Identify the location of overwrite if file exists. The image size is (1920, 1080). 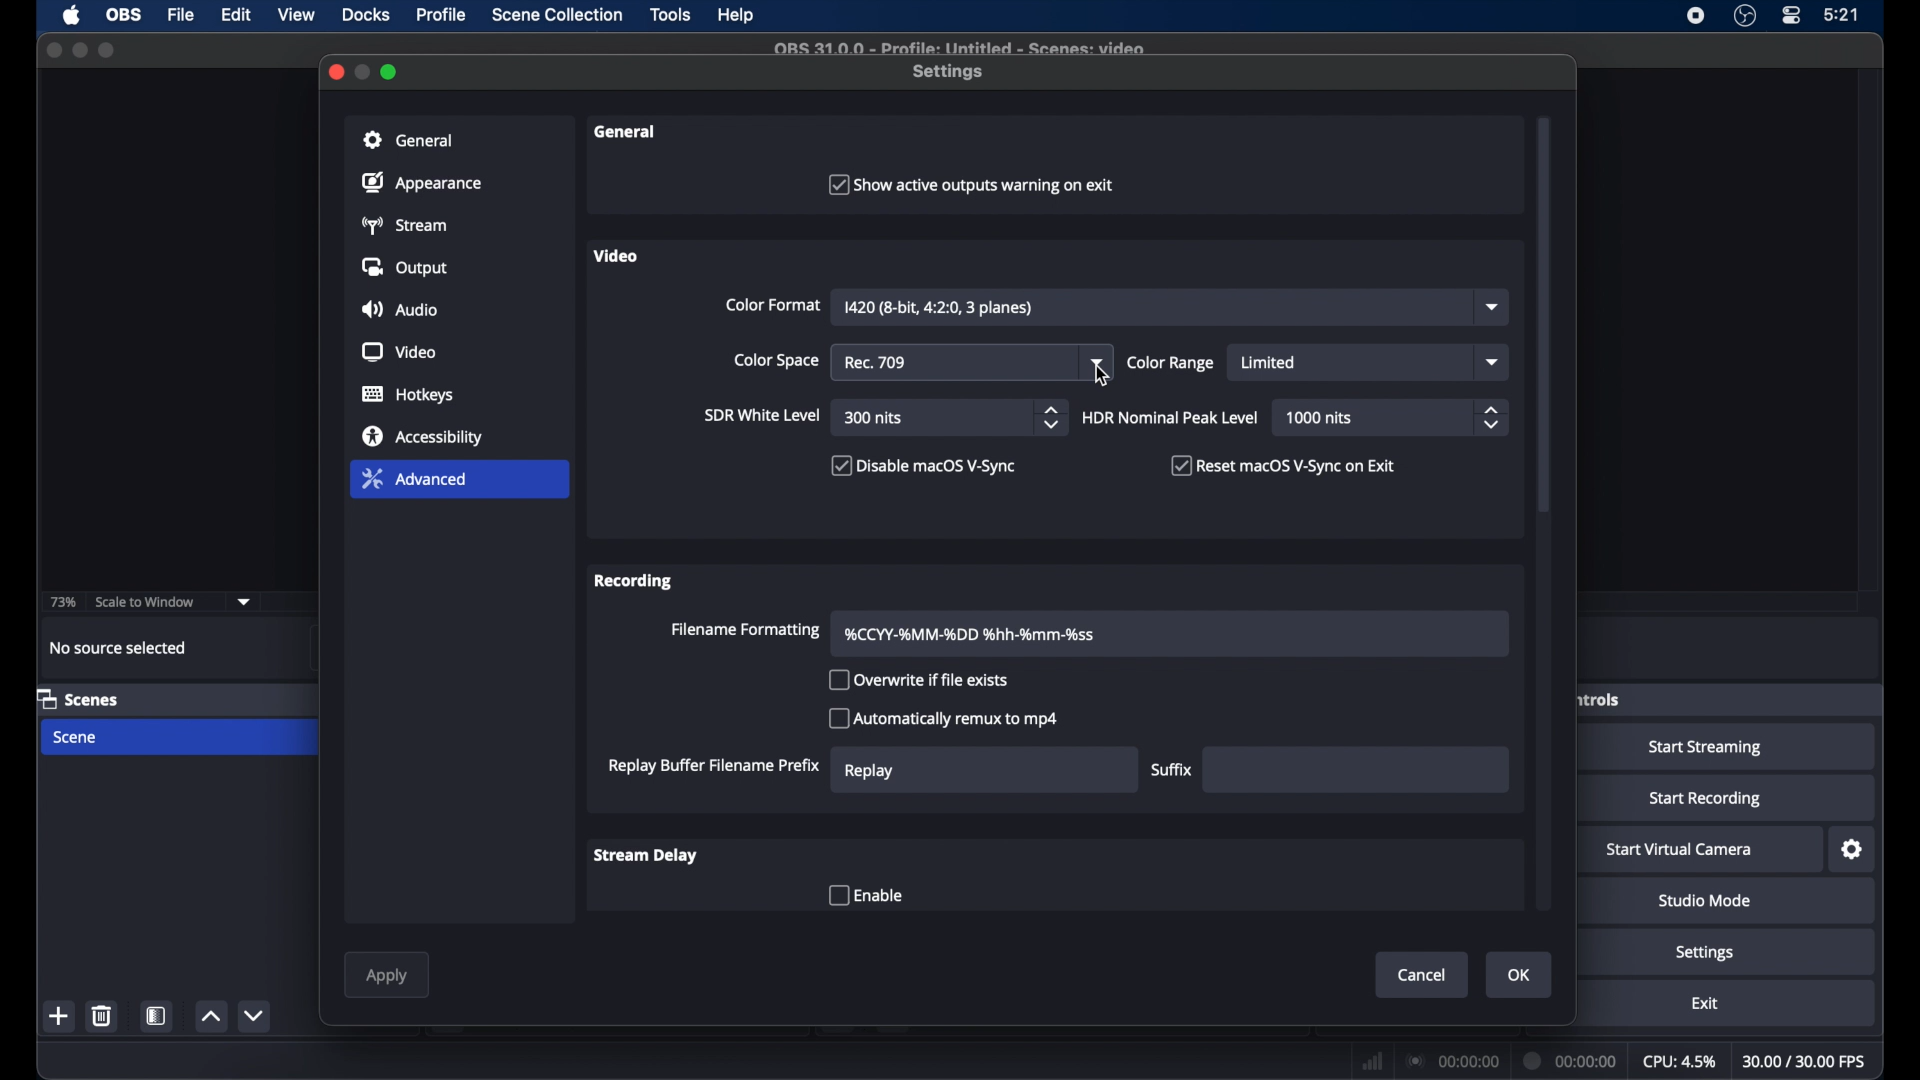
(919, 679).